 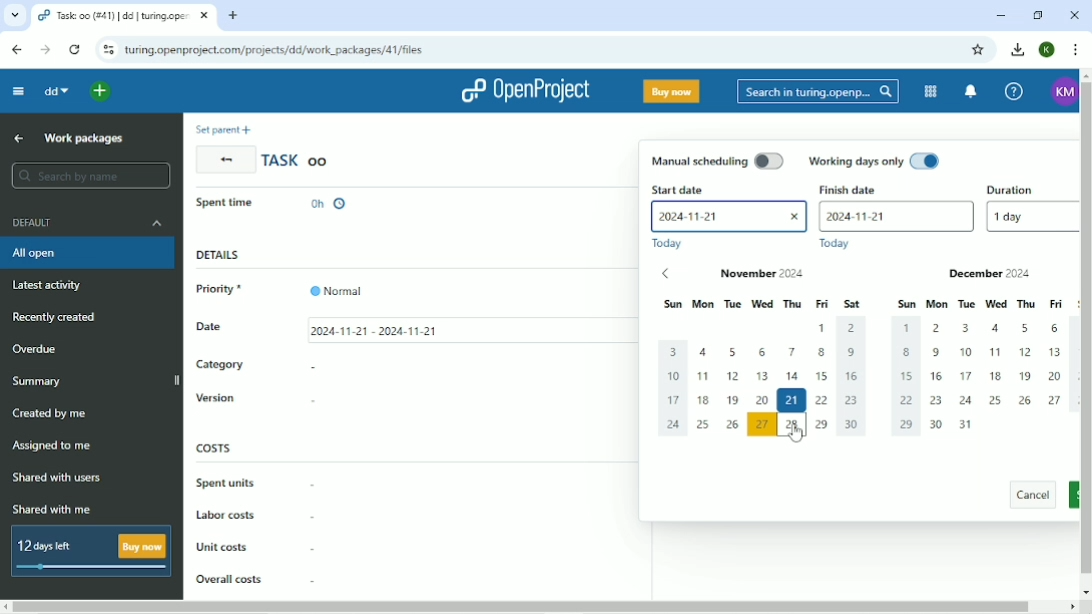 What do you see at coordinates (713, 216) in the screenshot?
I see `2024-11-21` at bounding box center [713, 216].